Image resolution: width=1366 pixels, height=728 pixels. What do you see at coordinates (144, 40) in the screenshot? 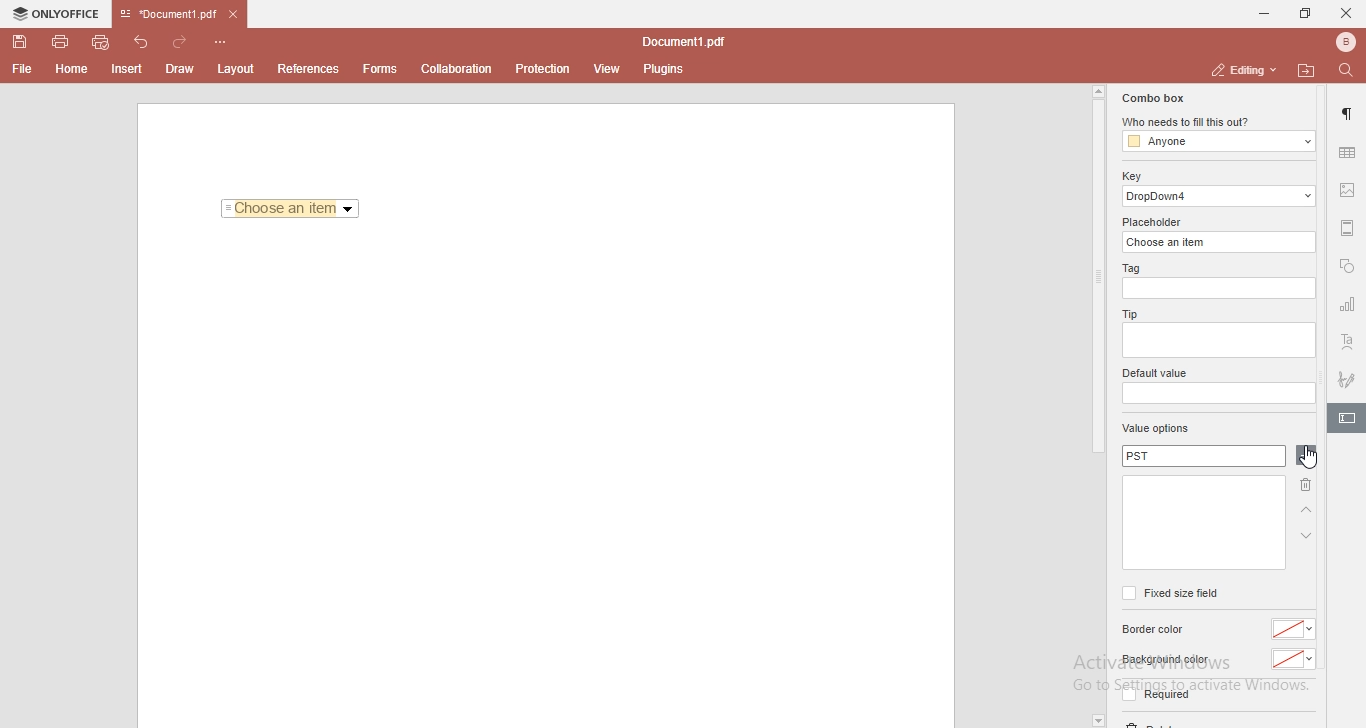
I see `undo` at bounding box center [144, 40].